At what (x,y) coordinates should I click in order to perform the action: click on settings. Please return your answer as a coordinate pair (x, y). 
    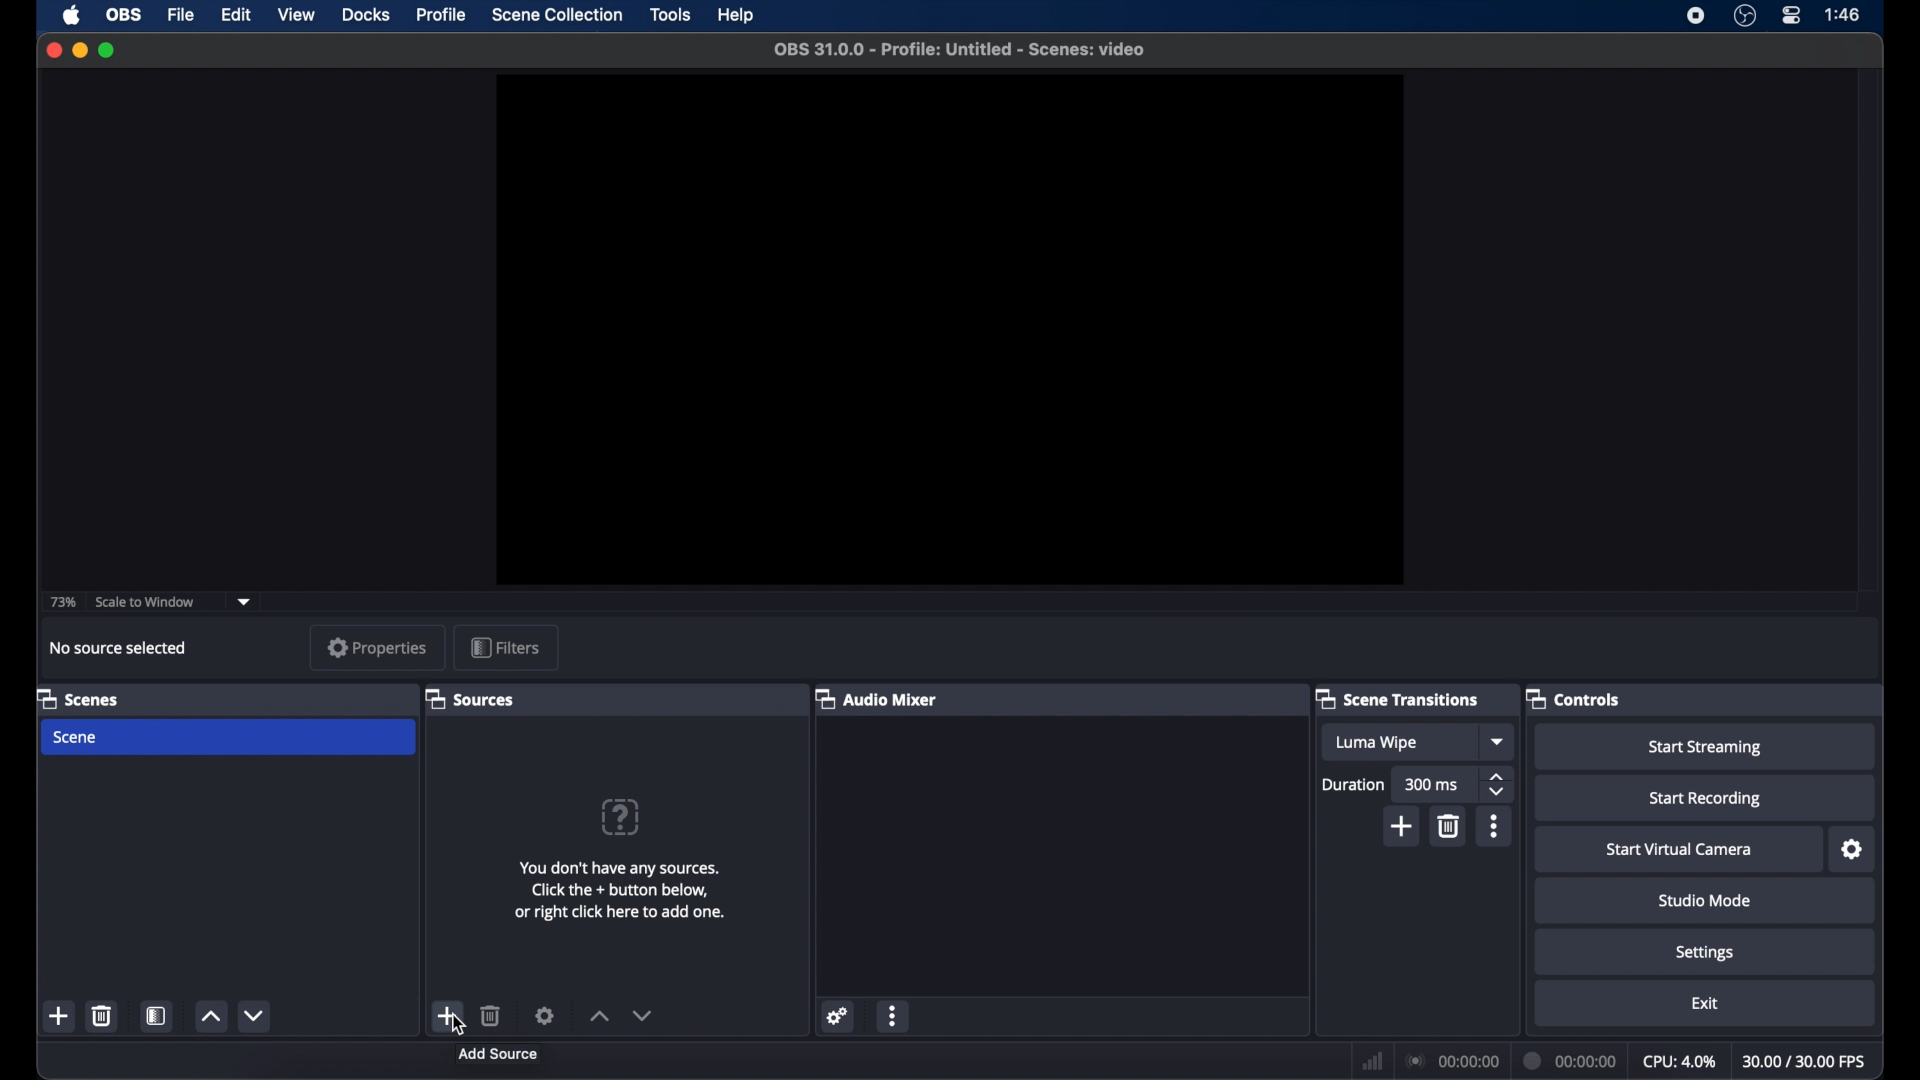
    Looking at the image, I should click on (839, 1015).